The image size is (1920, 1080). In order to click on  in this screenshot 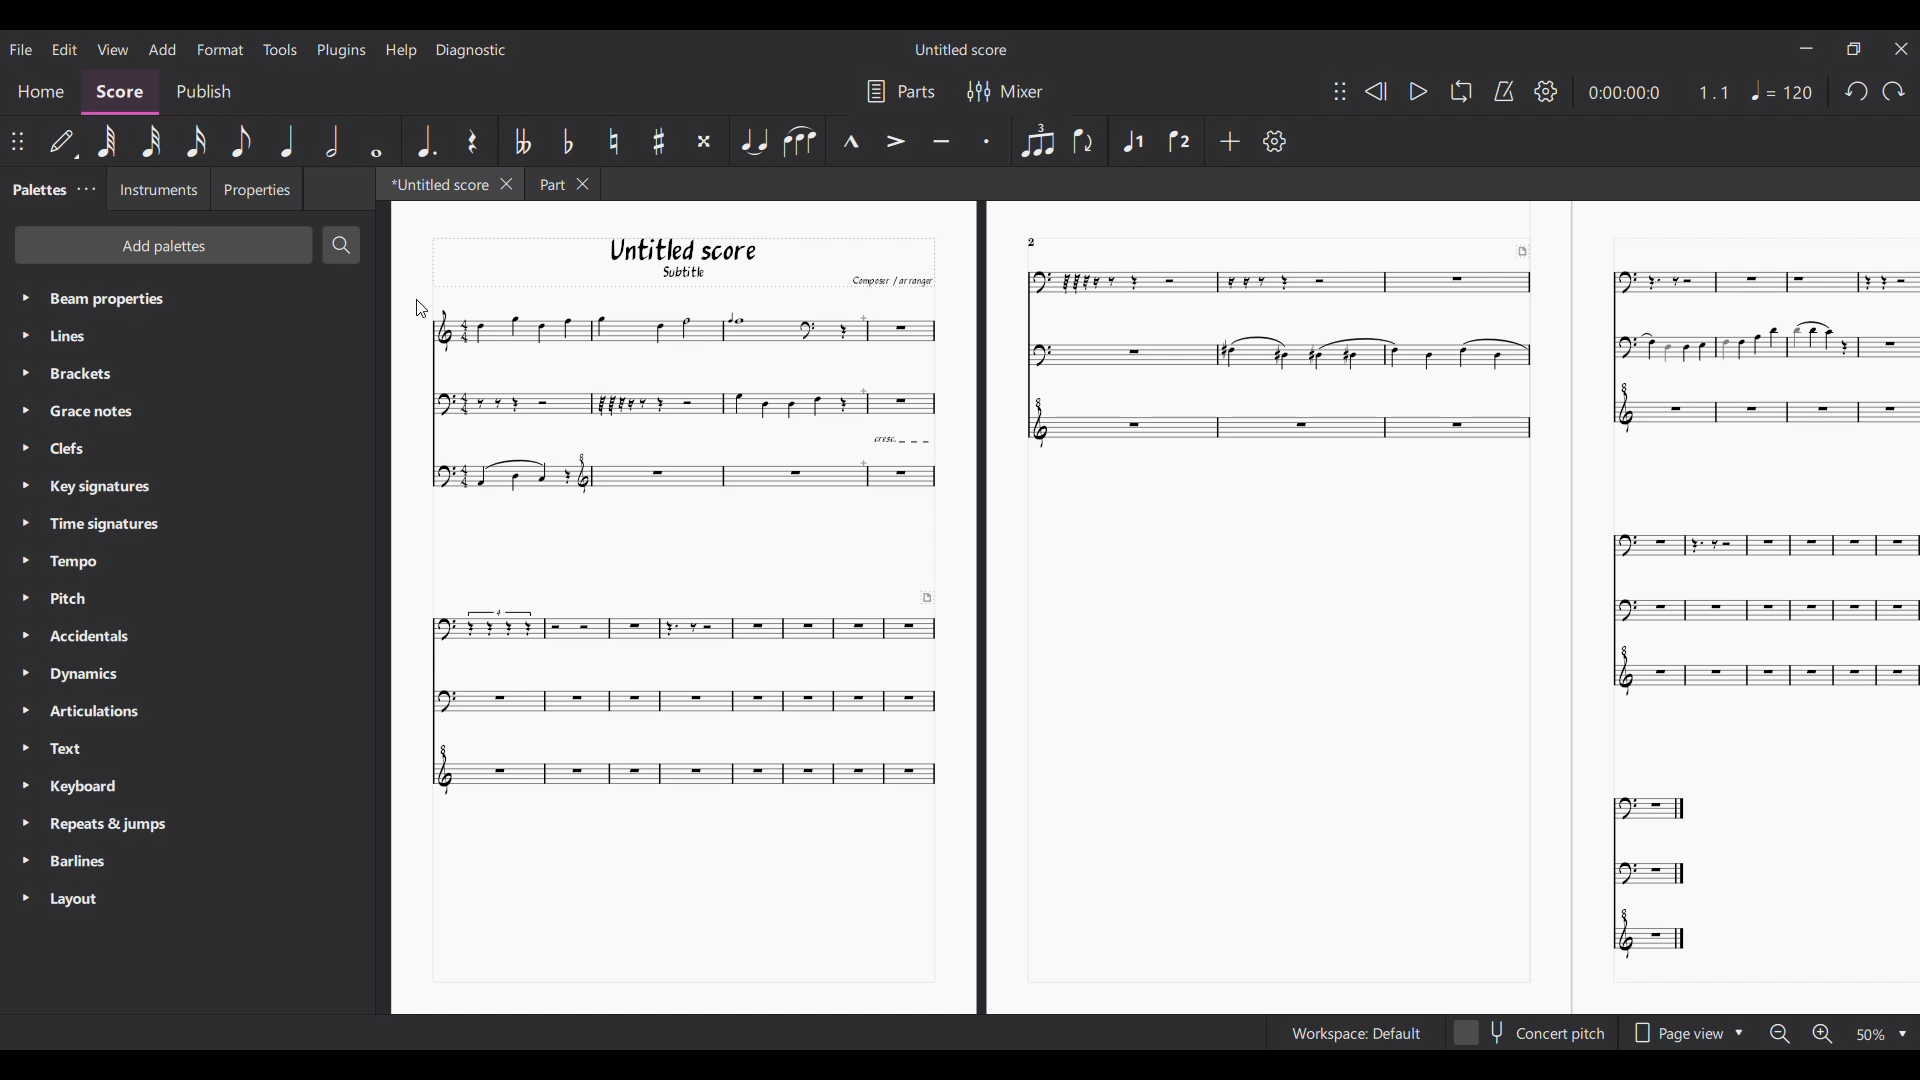, I will do `click(1764, 280)`.